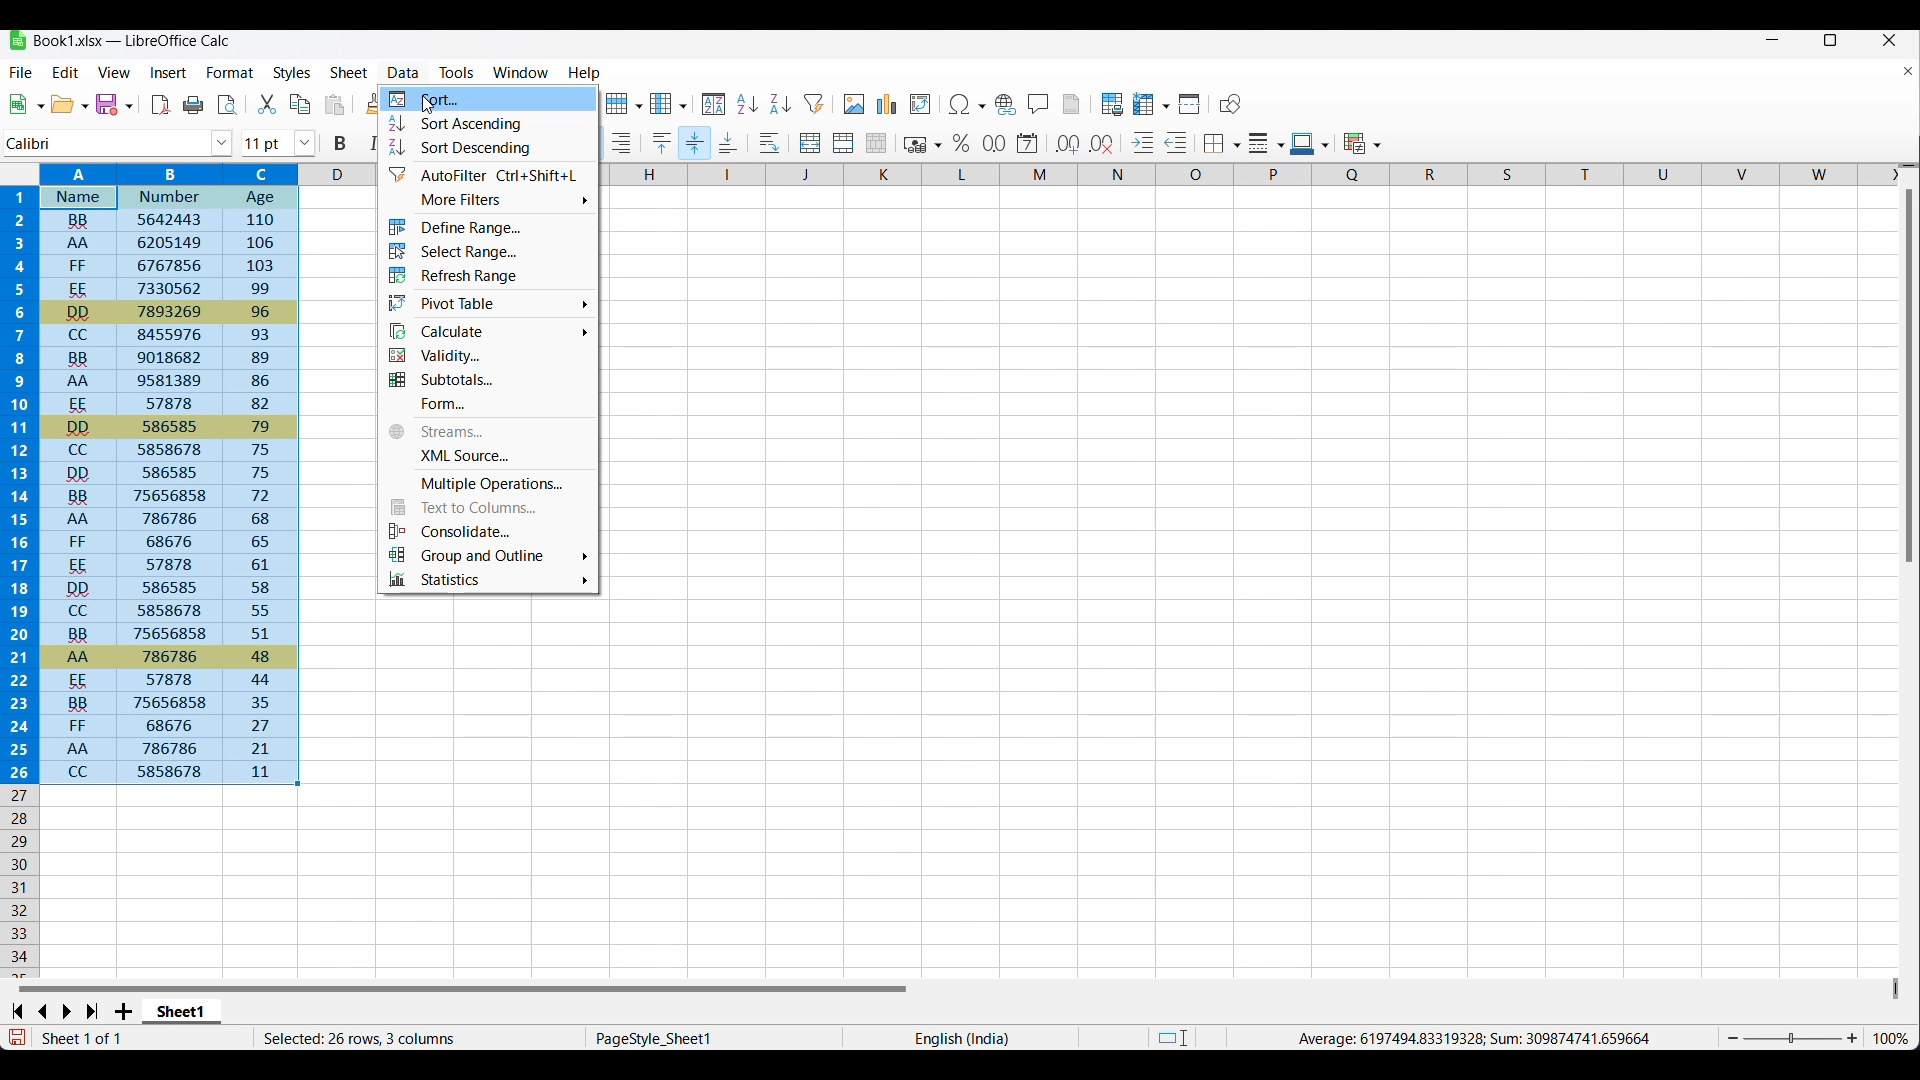 This screenshot has width=1920, height=1080. What do you see at coordinates (1831, 40) in the screenshot?
I see `Show interface in a smaller tab` at bounding box center [1831, 40].